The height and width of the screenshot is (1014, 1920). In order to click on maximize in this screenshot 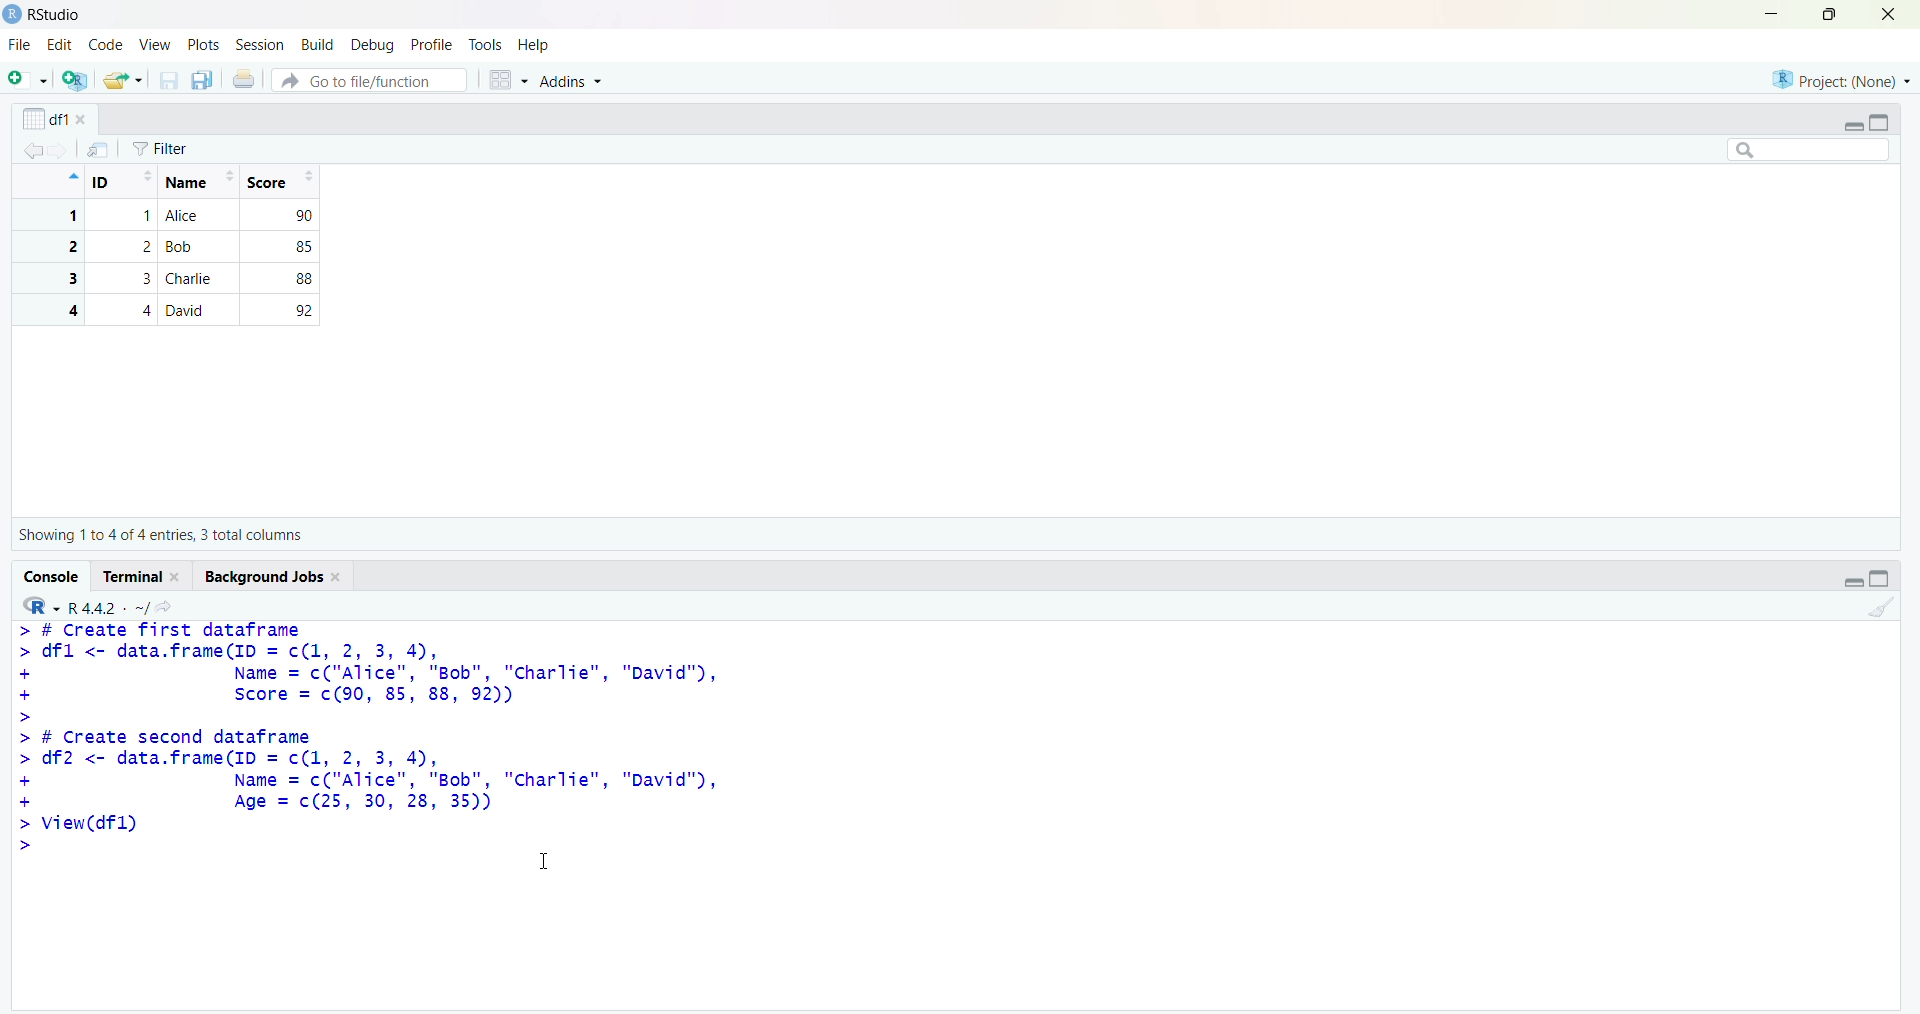, I will do `click(1832, 14)`.